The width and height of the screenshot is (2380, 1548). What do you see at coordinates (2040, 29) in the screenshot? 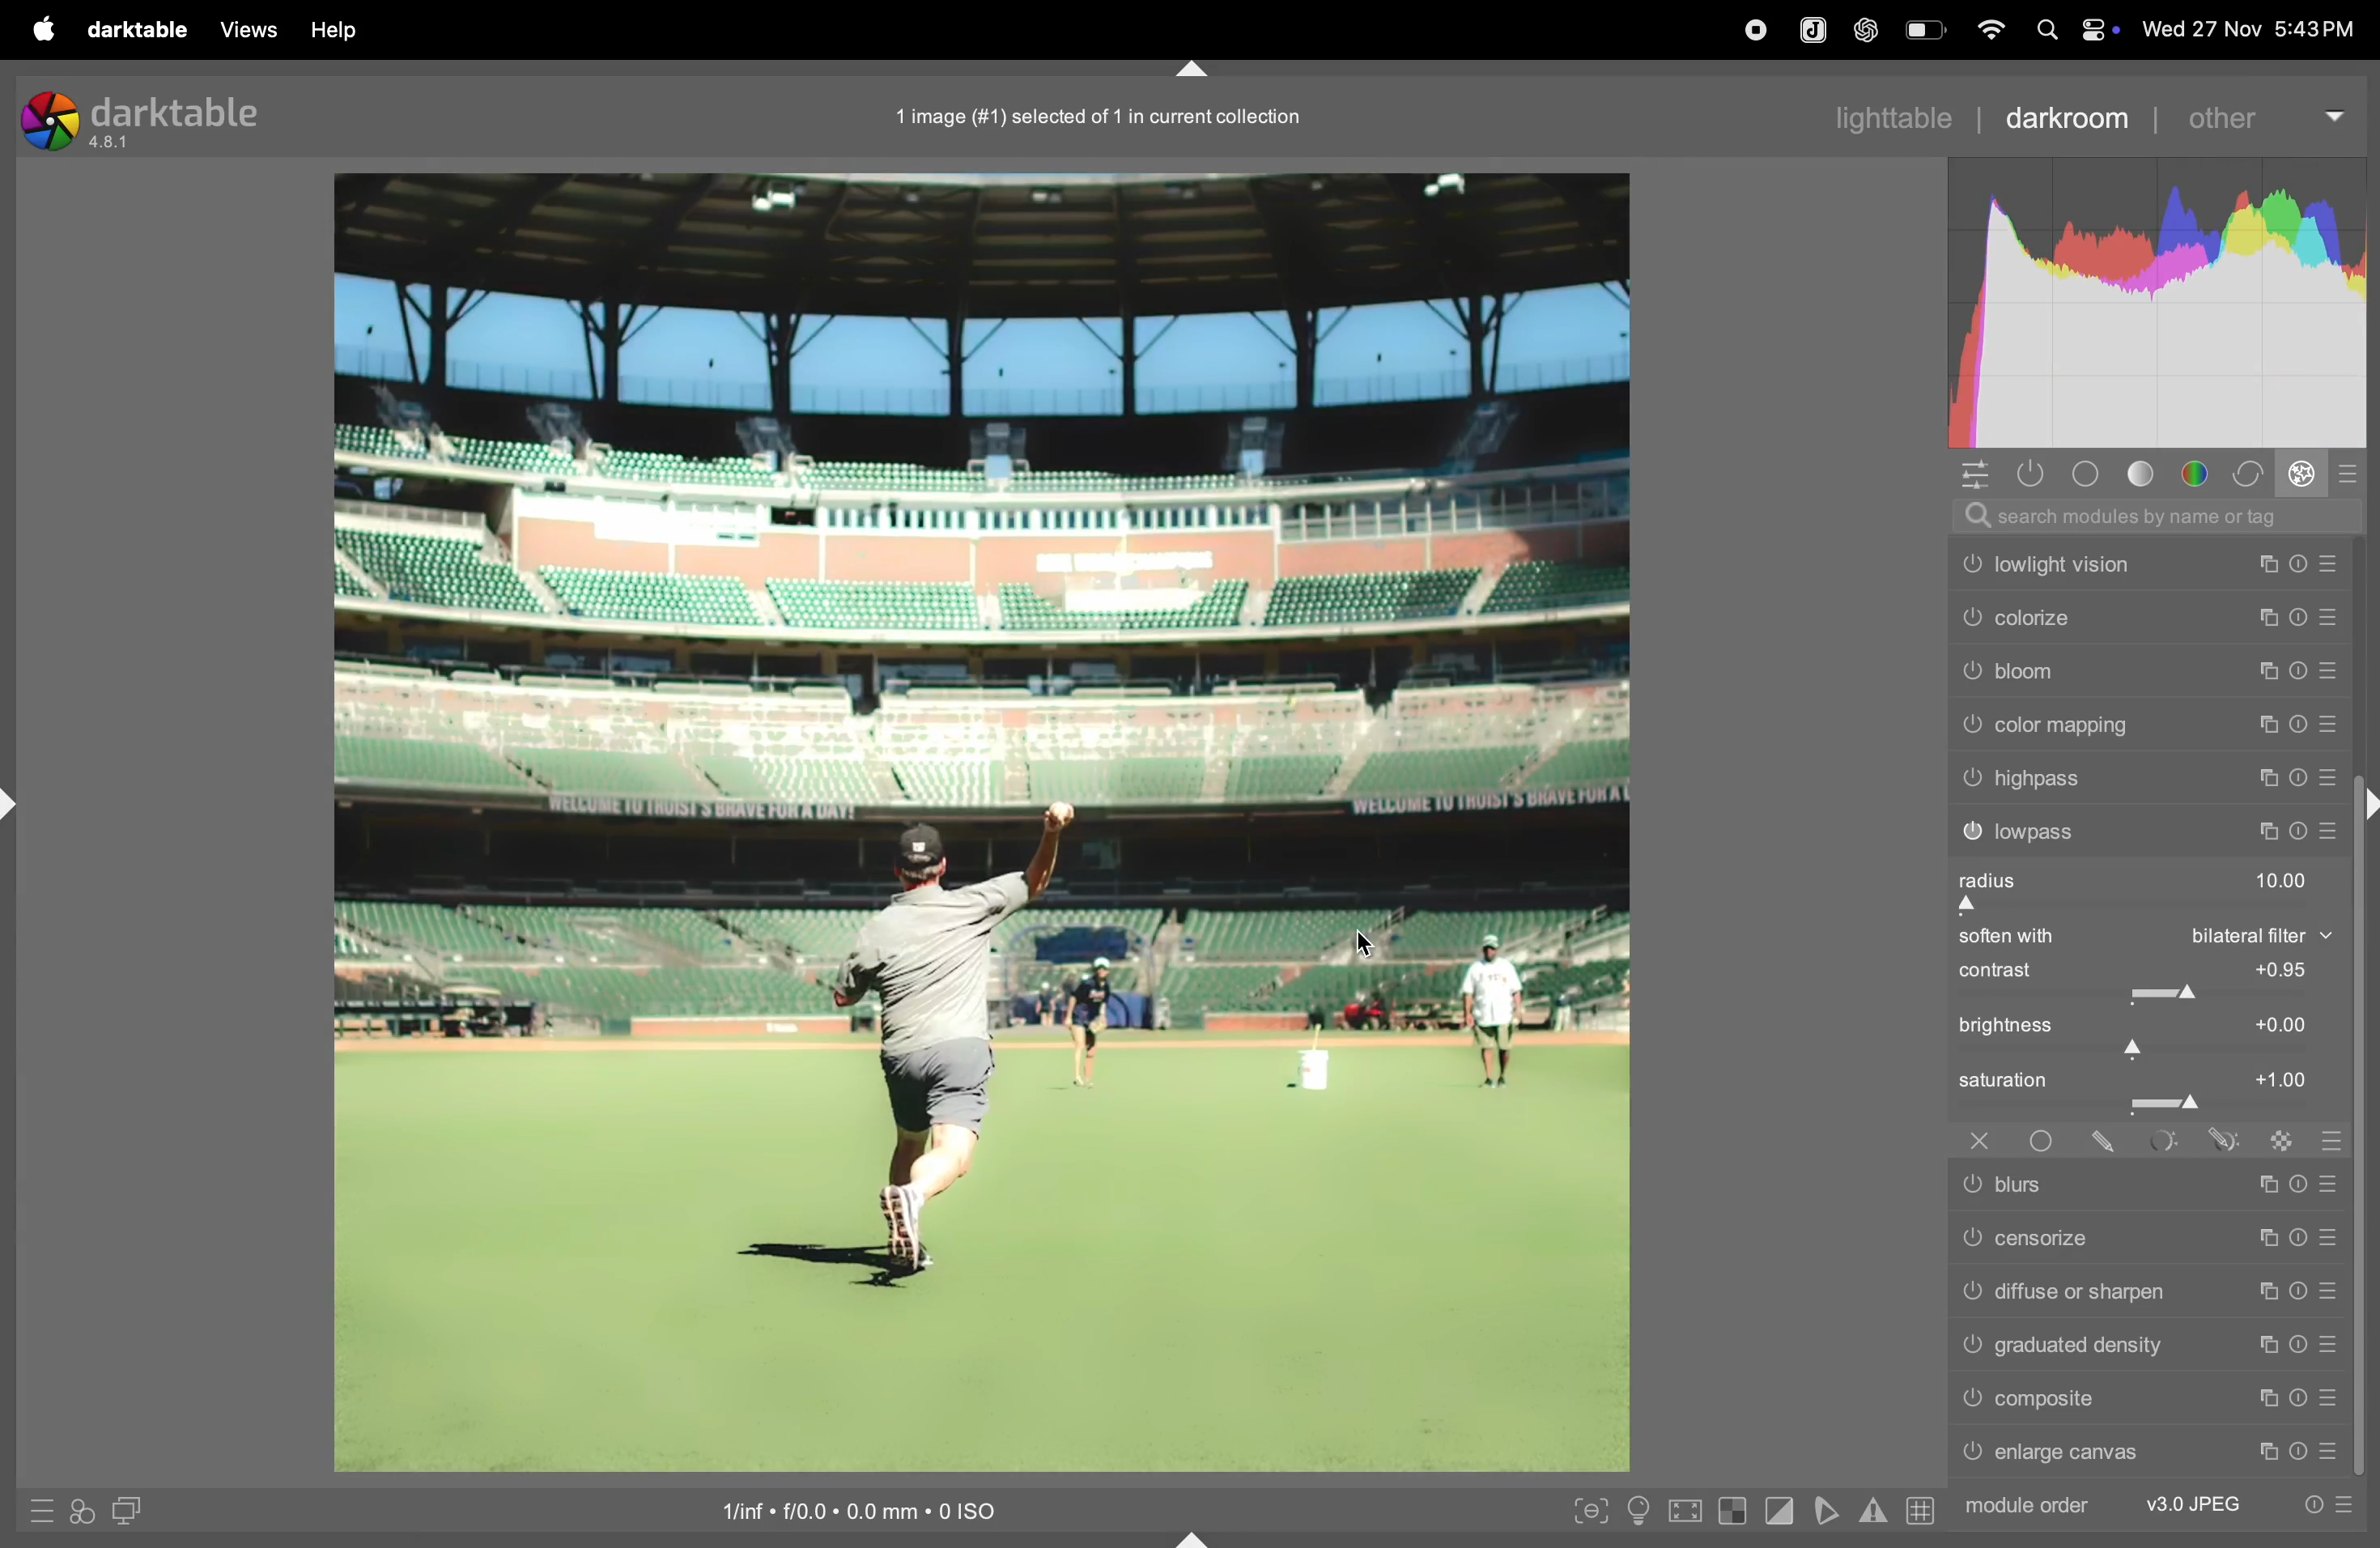
I see `spotlight search` at bounding box center [2040, 29].